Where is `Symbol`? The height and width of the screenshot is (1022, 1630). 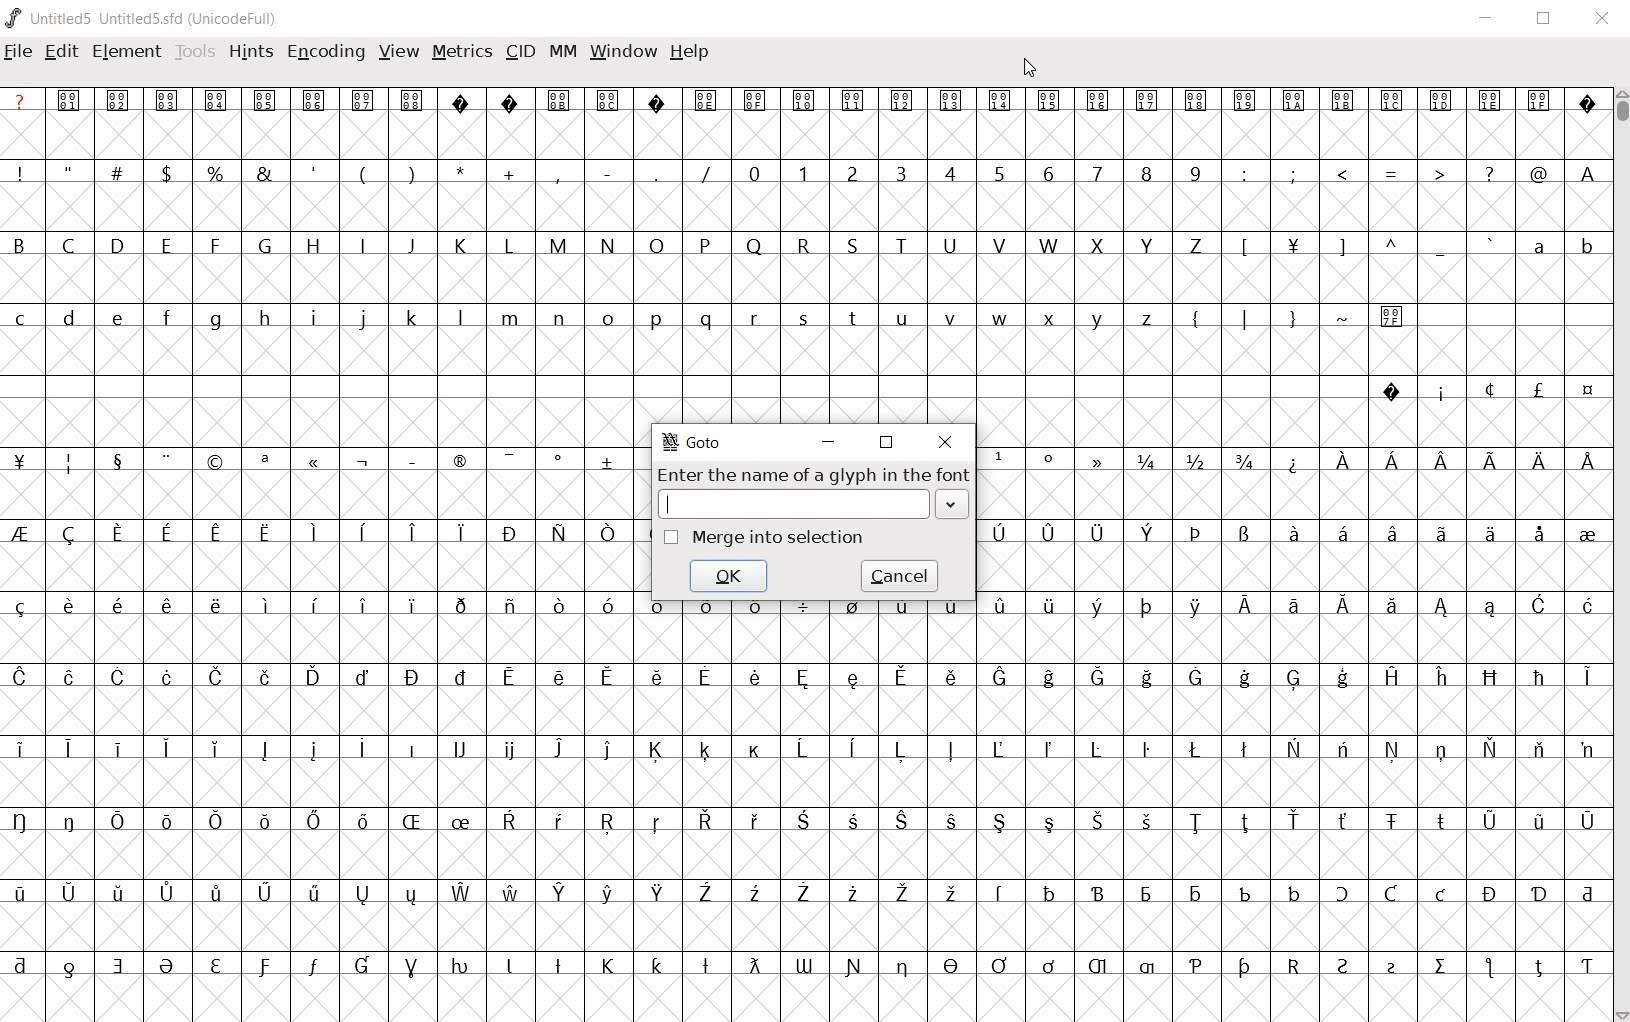 Symbol is located at coordinates (411, 822).